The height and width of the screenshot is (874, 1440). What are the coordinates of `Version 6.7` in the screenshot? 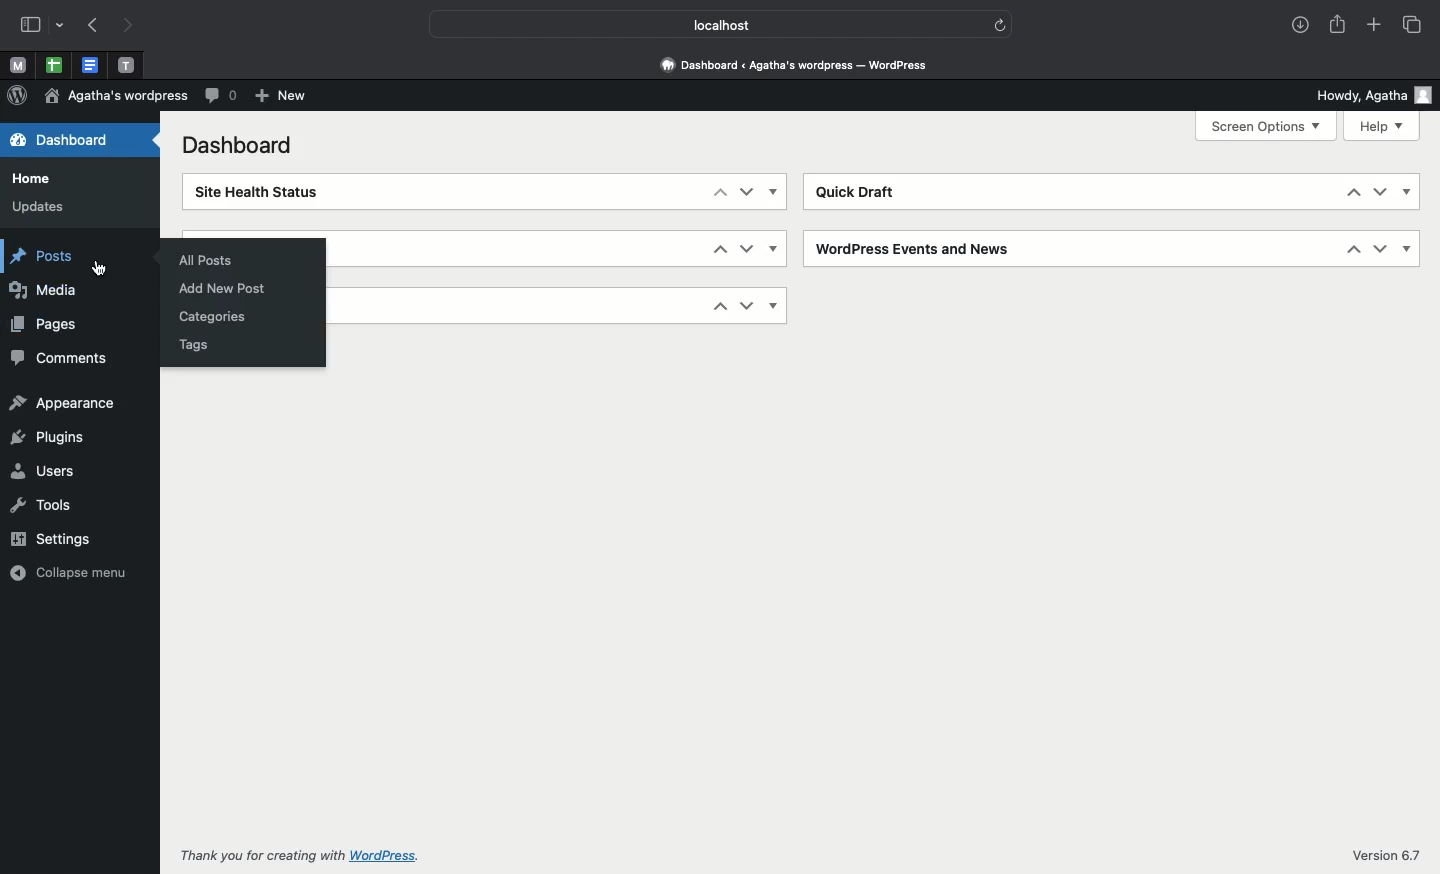 It's located at (1380, 857).